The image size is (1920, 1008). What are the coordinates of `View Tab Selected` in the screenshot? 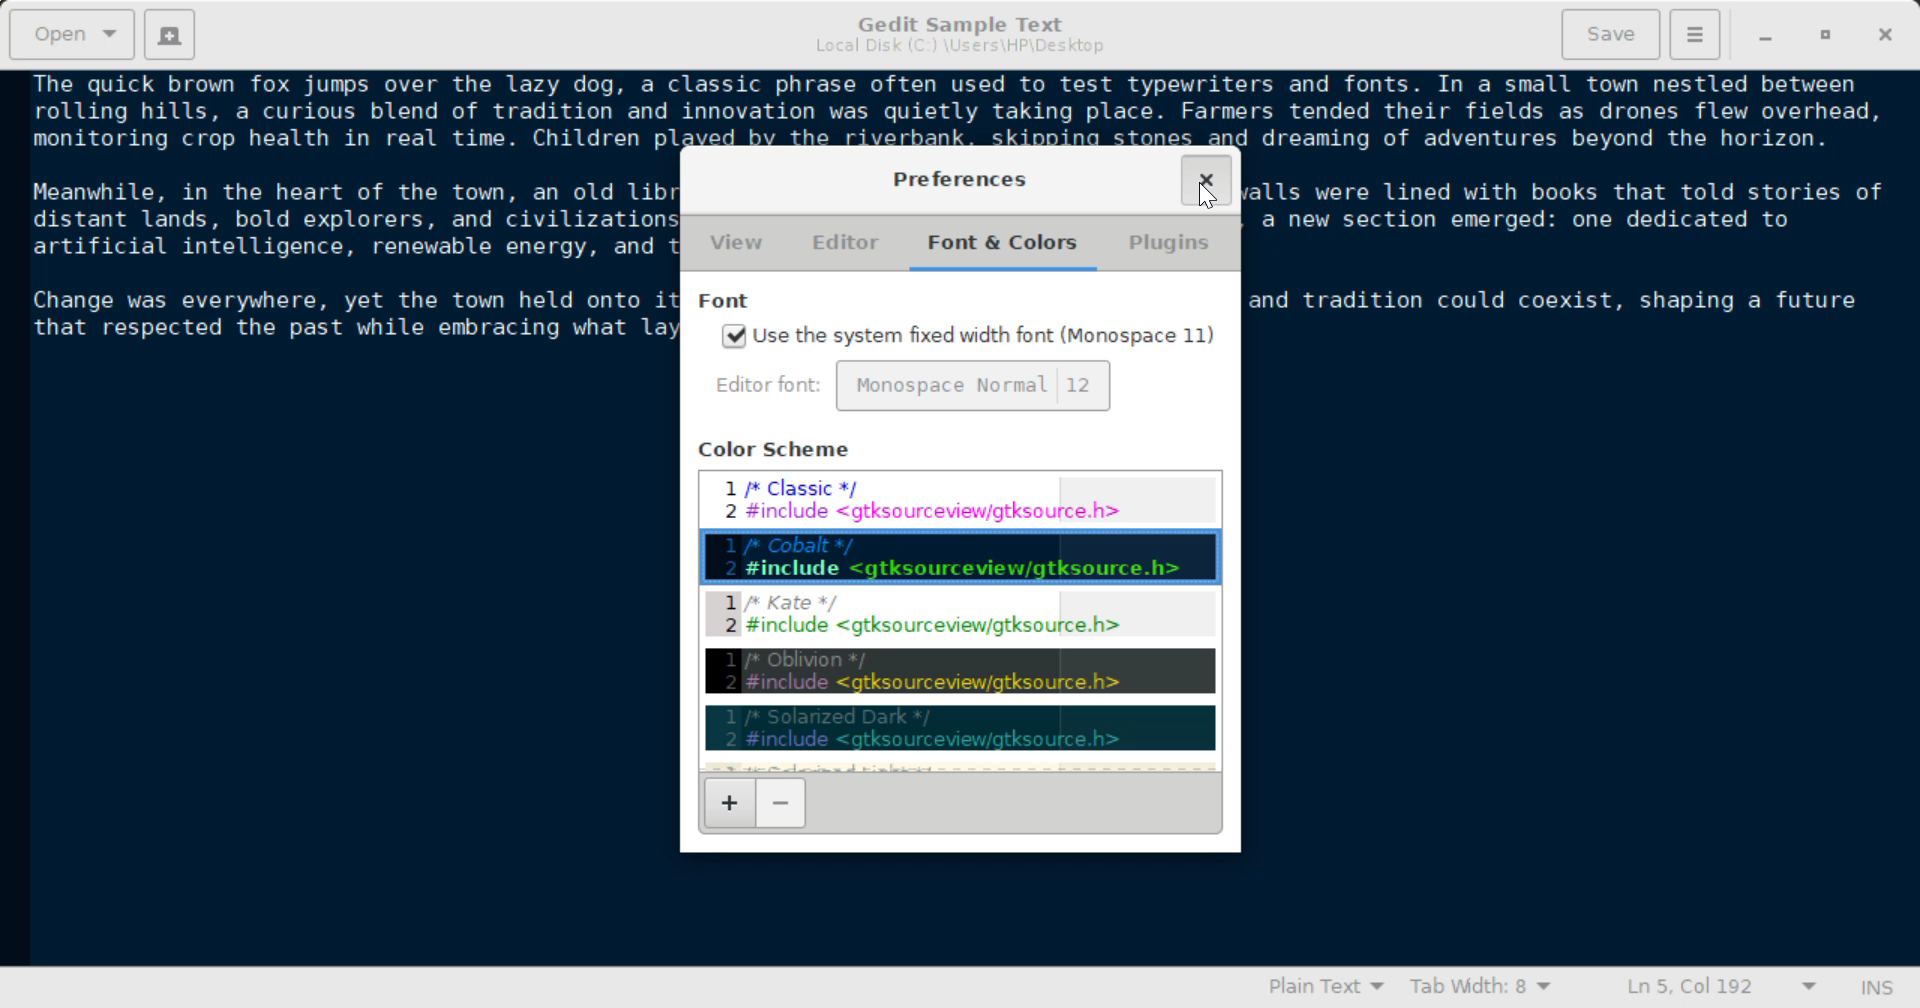 It's located at (737, 245).